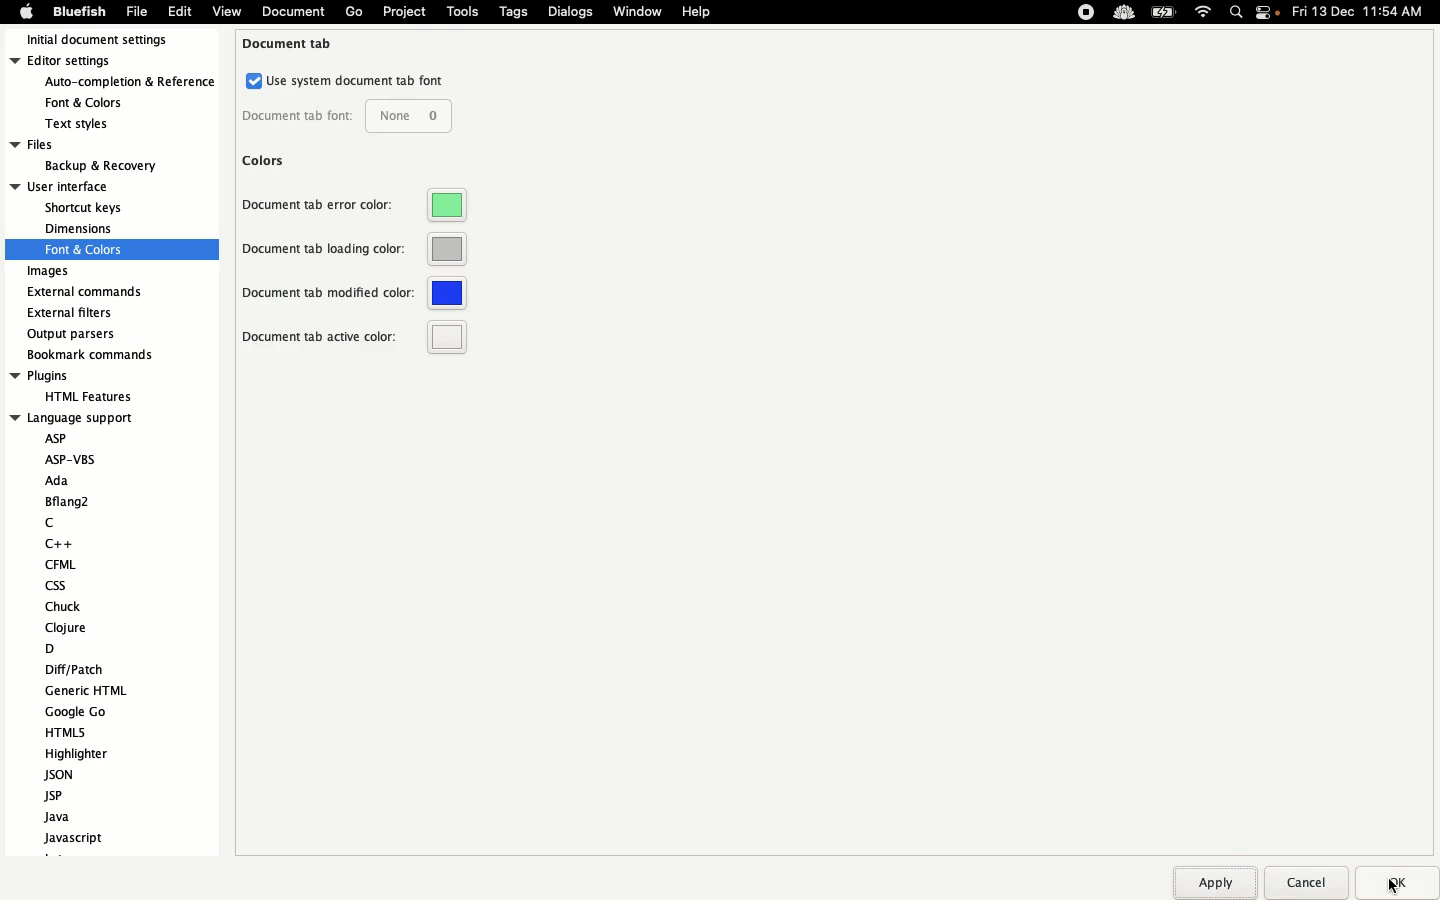 The width and height of the screenshot is (1440, 900). Describe the element at coordinates (515, 11) in the screenshot. I see `Tags` at that location.